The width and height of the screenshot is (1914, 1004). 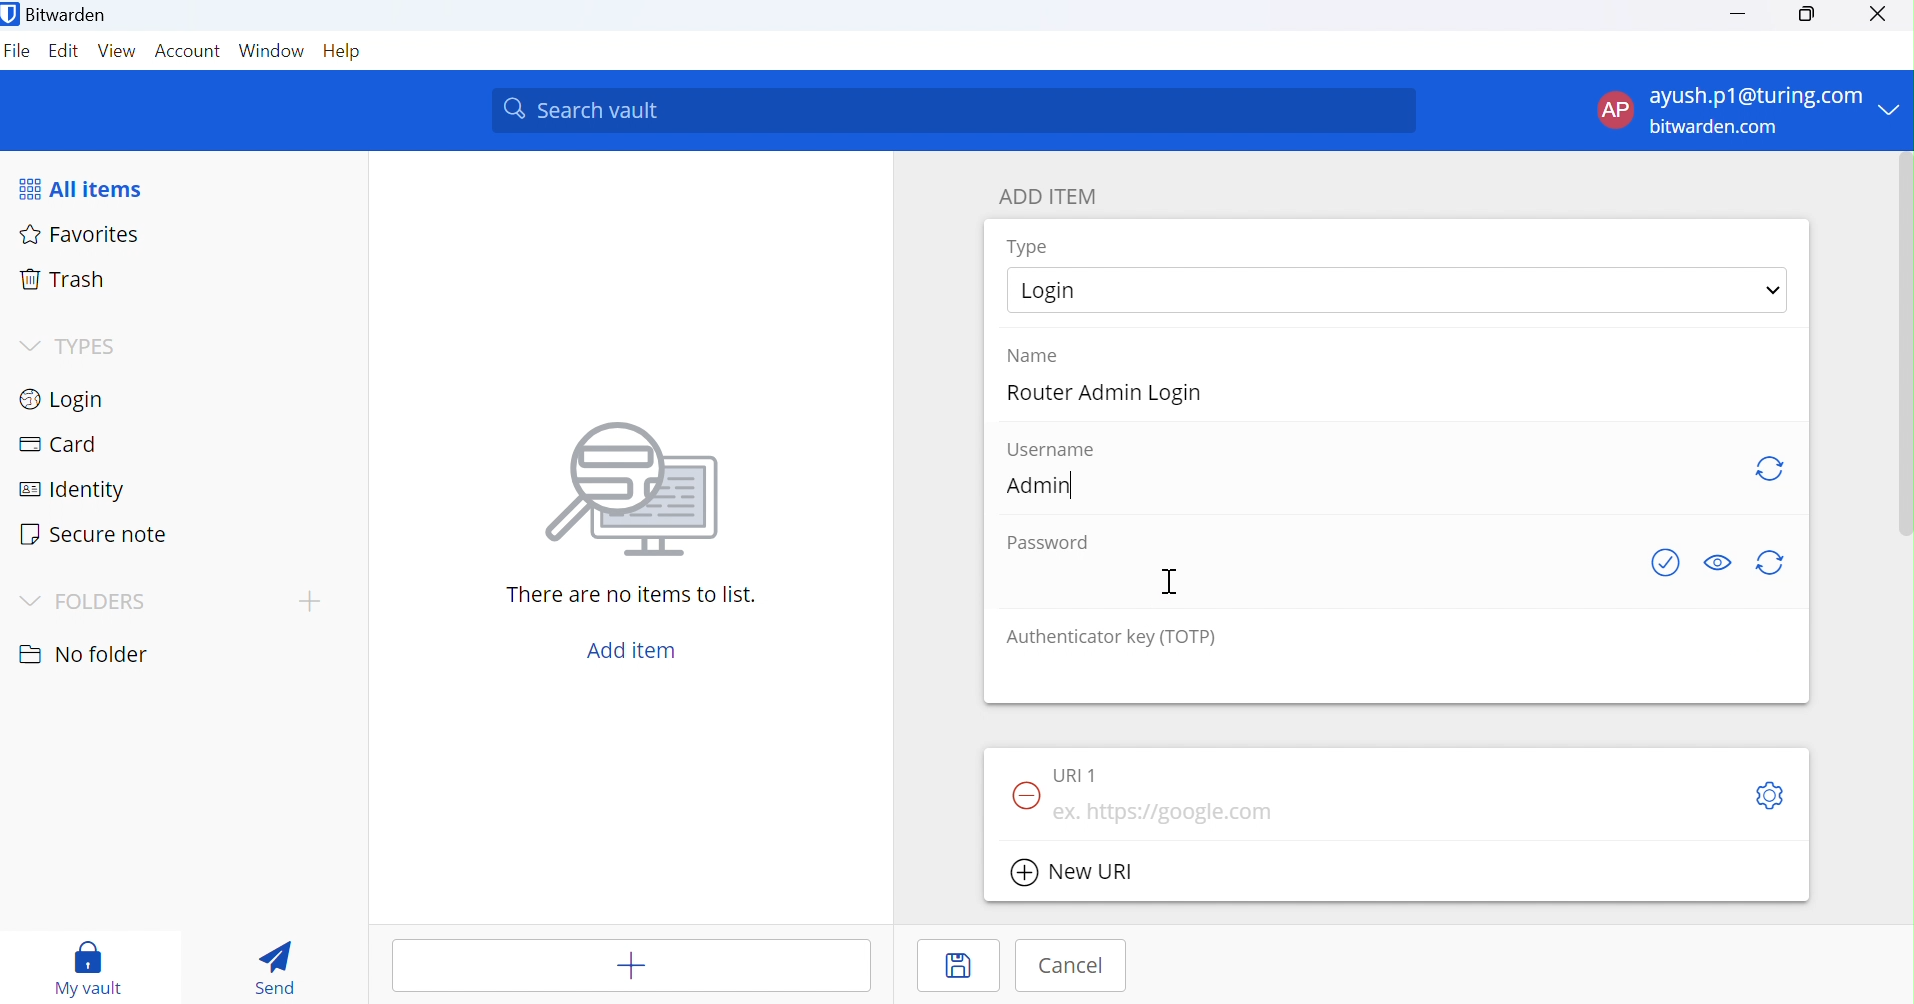 I want to click on Search vaiut, so click(x=954, y=111).